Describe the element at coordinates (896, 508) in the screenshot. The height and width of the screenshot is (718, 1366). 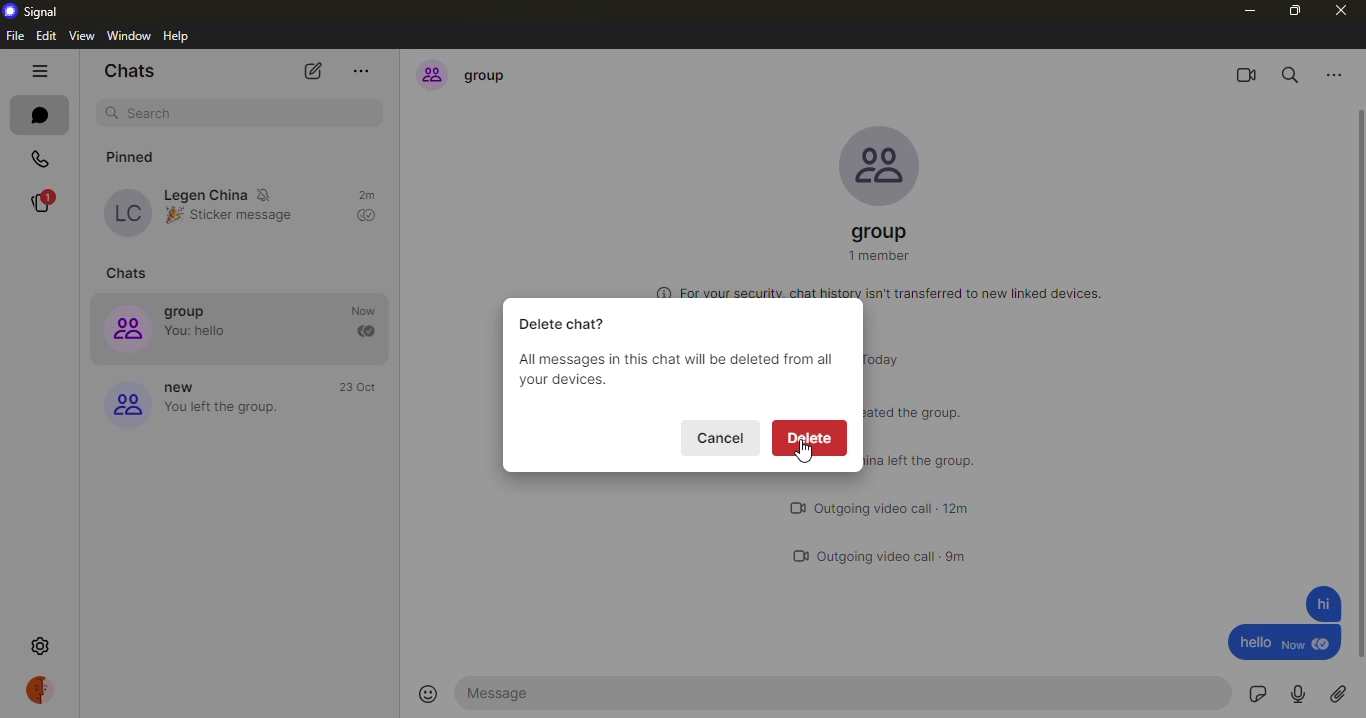
I see `outgoing video call 12m` at that location.